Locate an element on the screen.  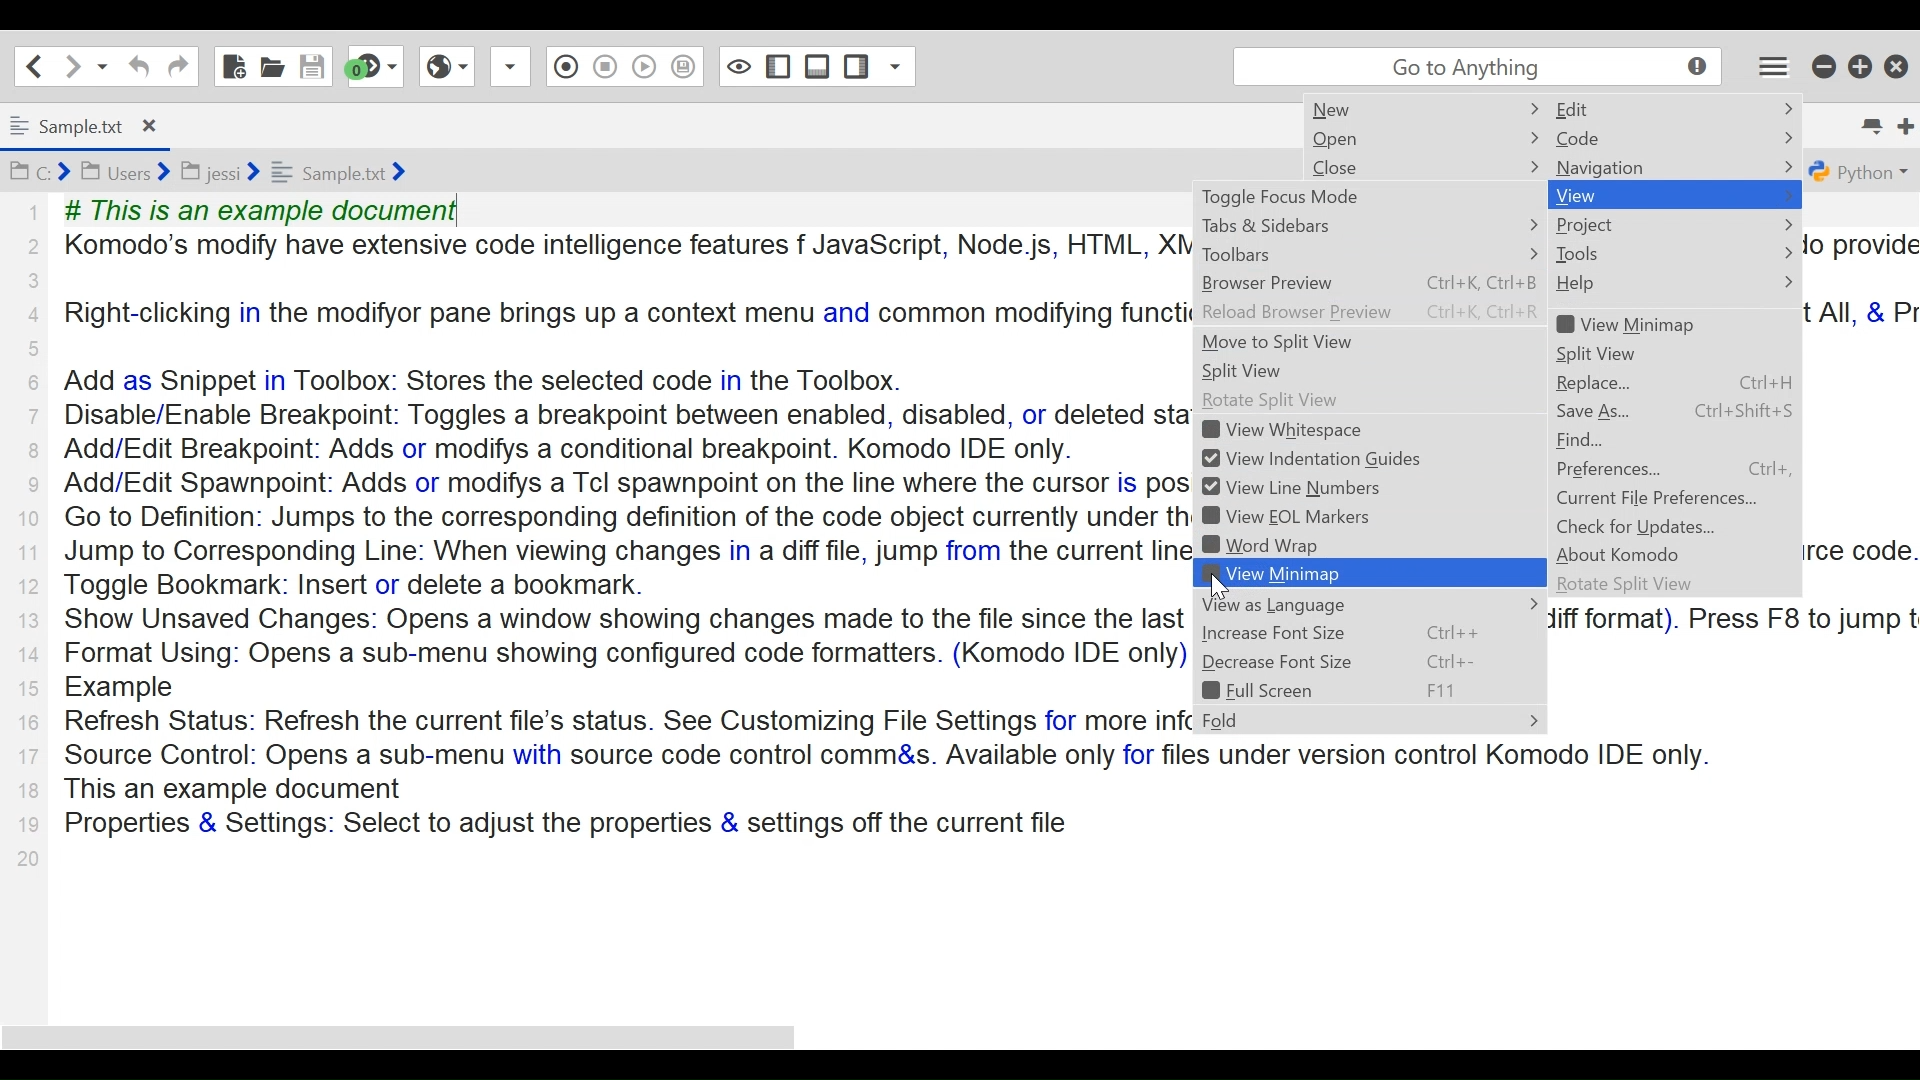
Save is located at coordinates (310, 65).